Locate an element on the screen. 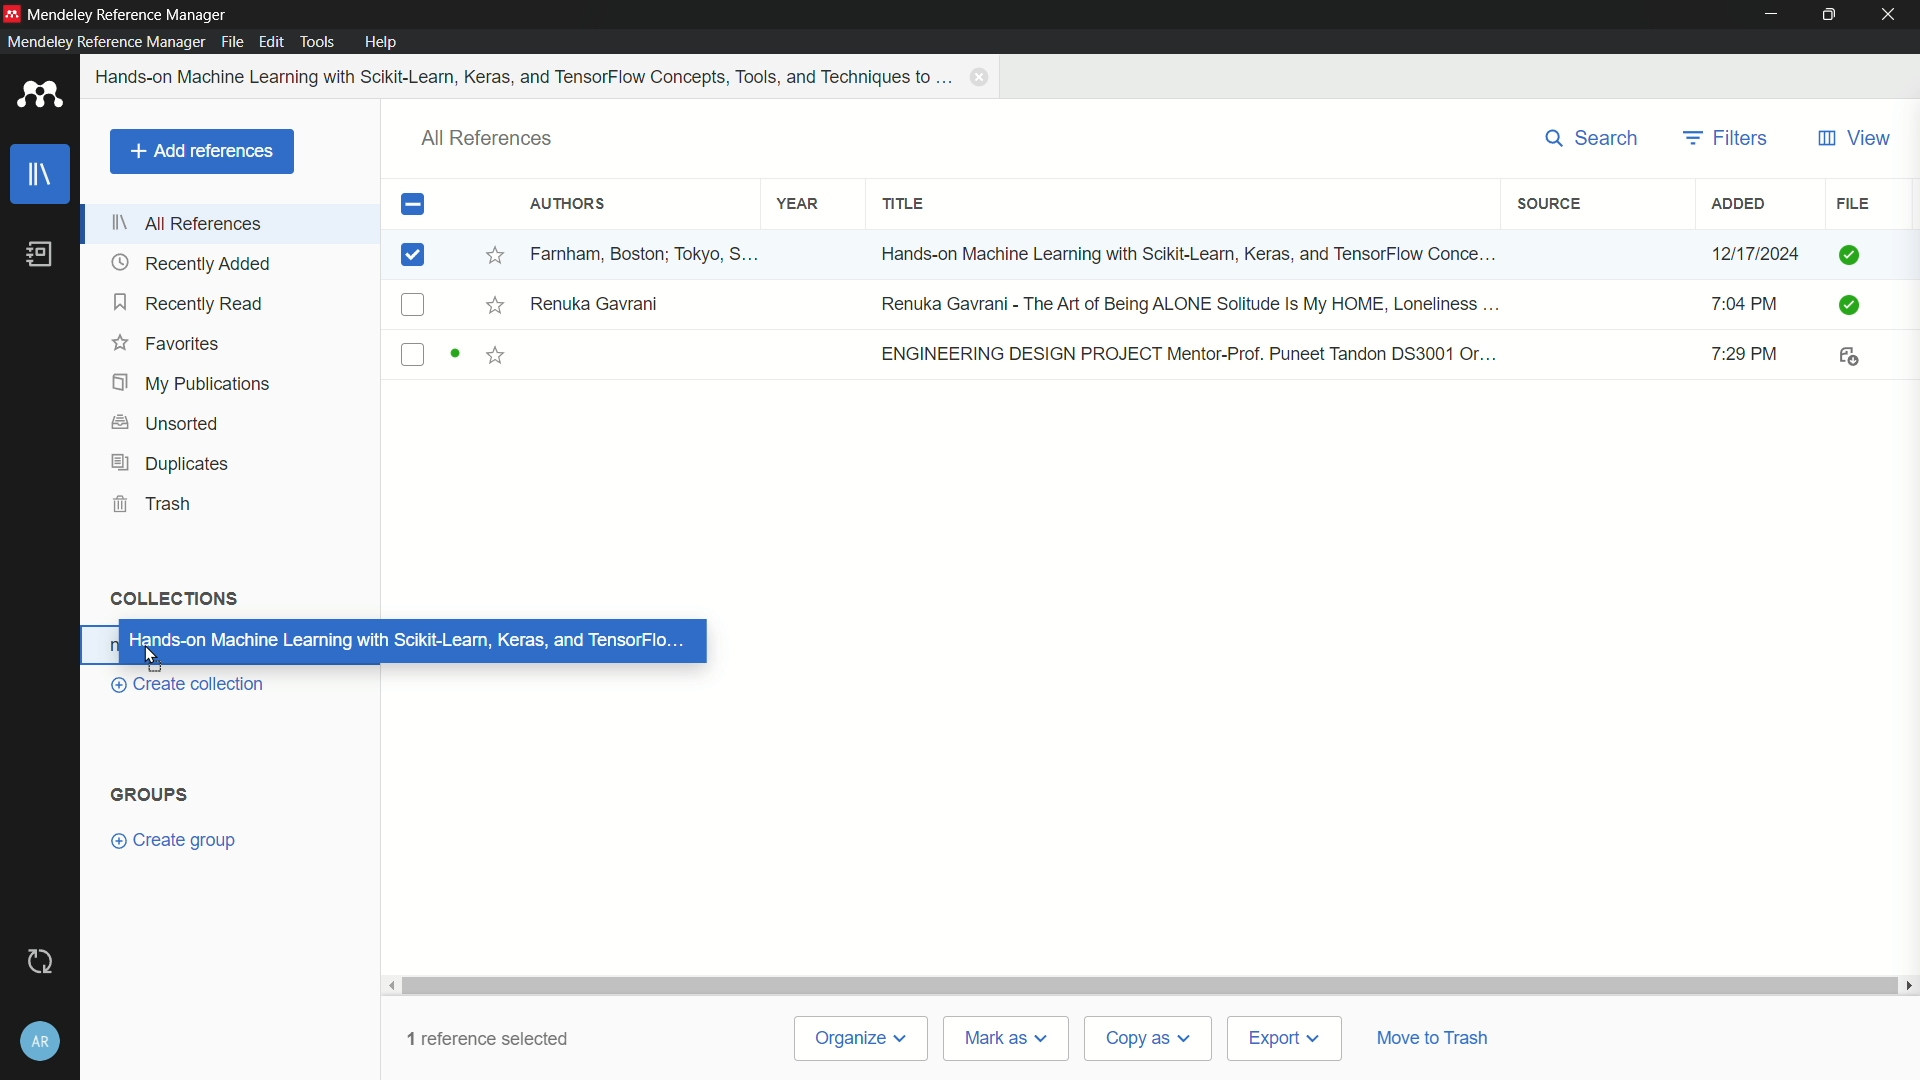 The height and width of the screenshot is (1080, 1920). recently read is located at coordinates (191, 302).